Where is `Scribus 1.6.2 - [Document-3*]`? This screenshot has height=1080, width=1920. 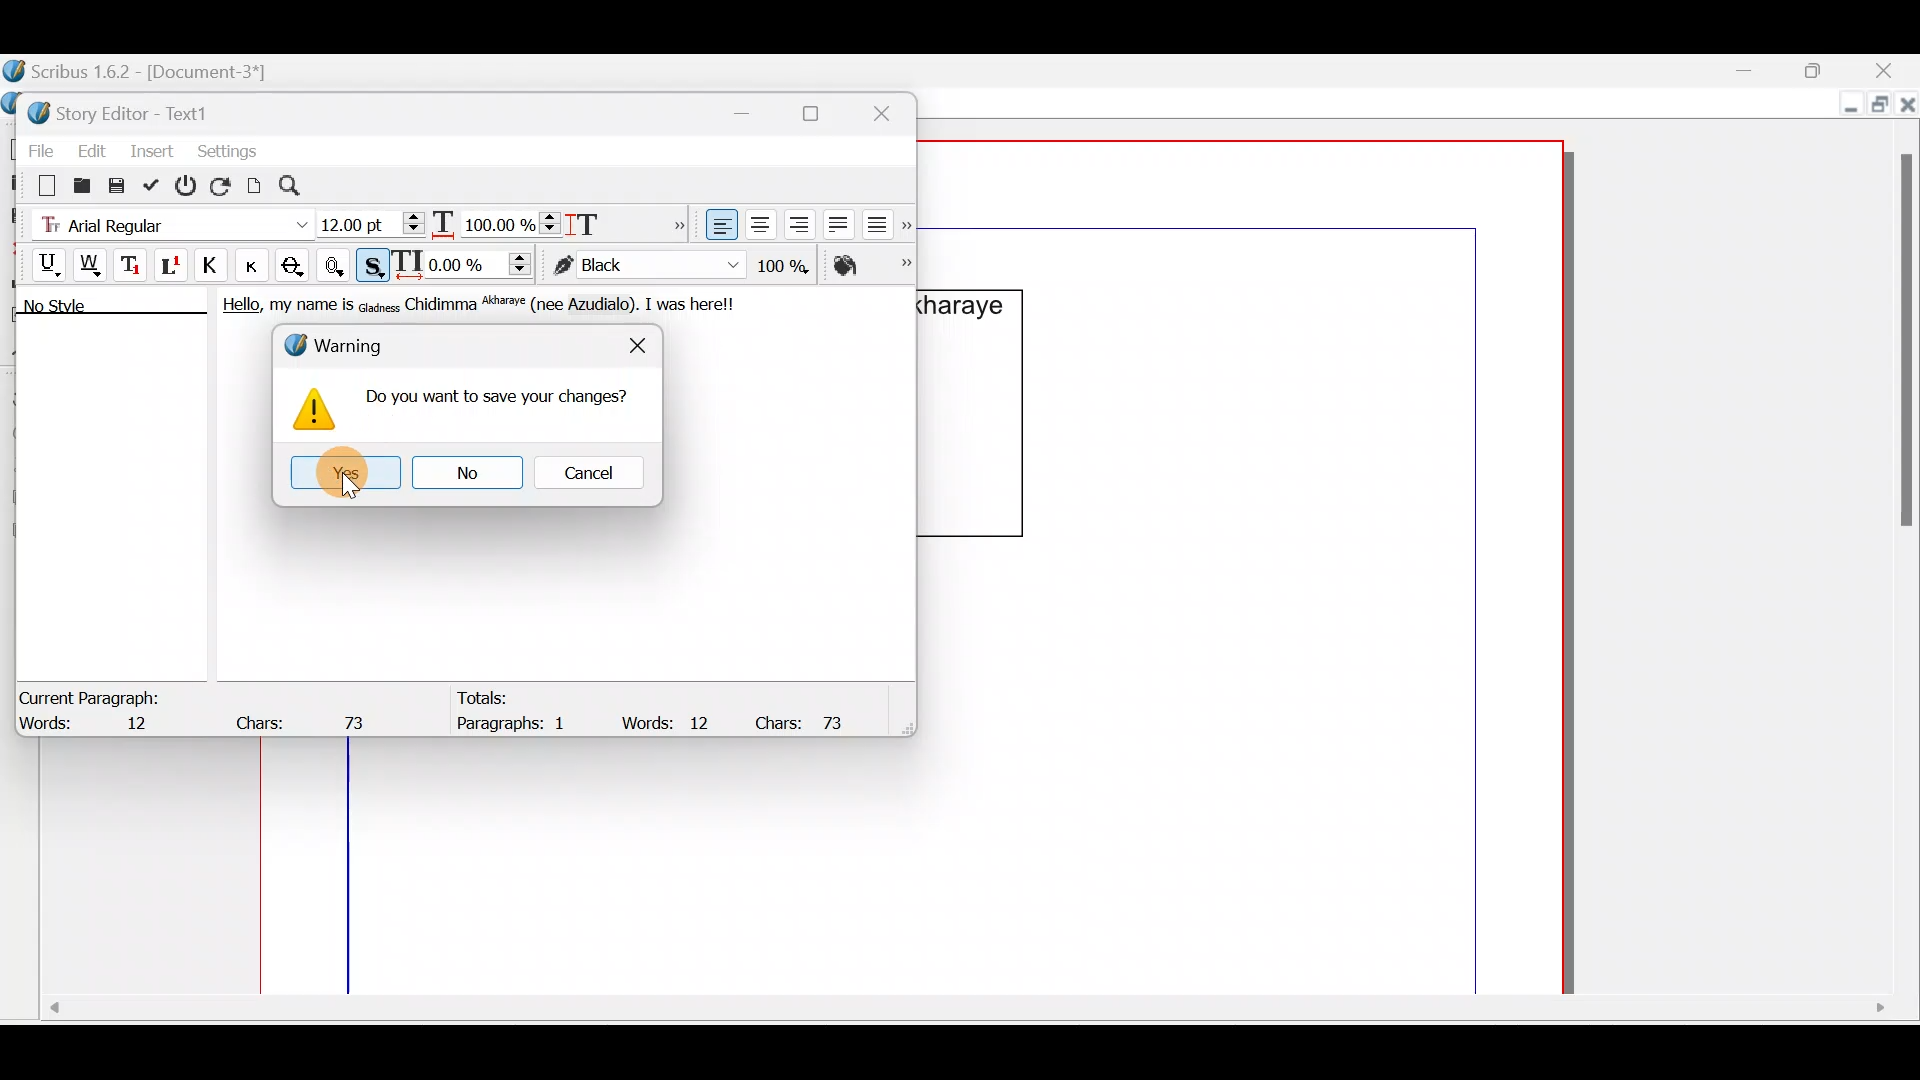
Scribus 1.6.2 - [Document-3*] is located at coordinates (158, 73).